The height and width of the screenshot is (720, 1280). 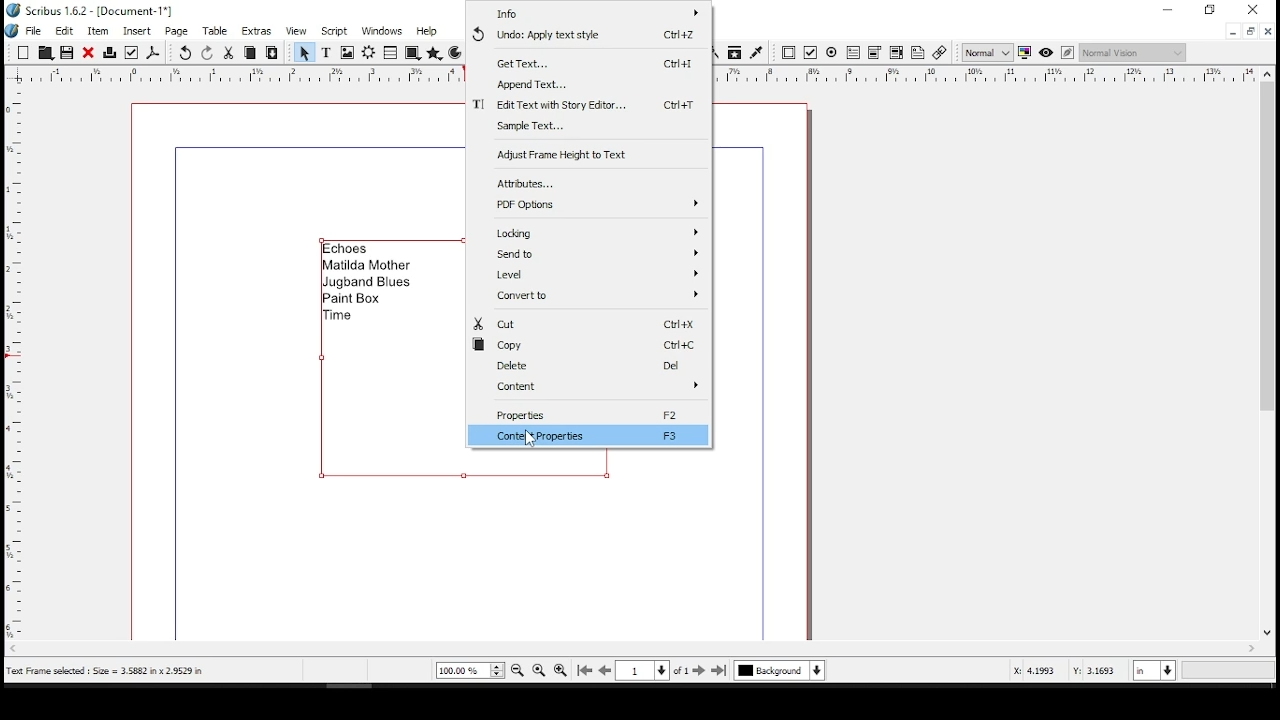 What do you see at coordinates (987, 52) in the screenshot?
I see `select image preview quality` at bounding box center [987, 52].